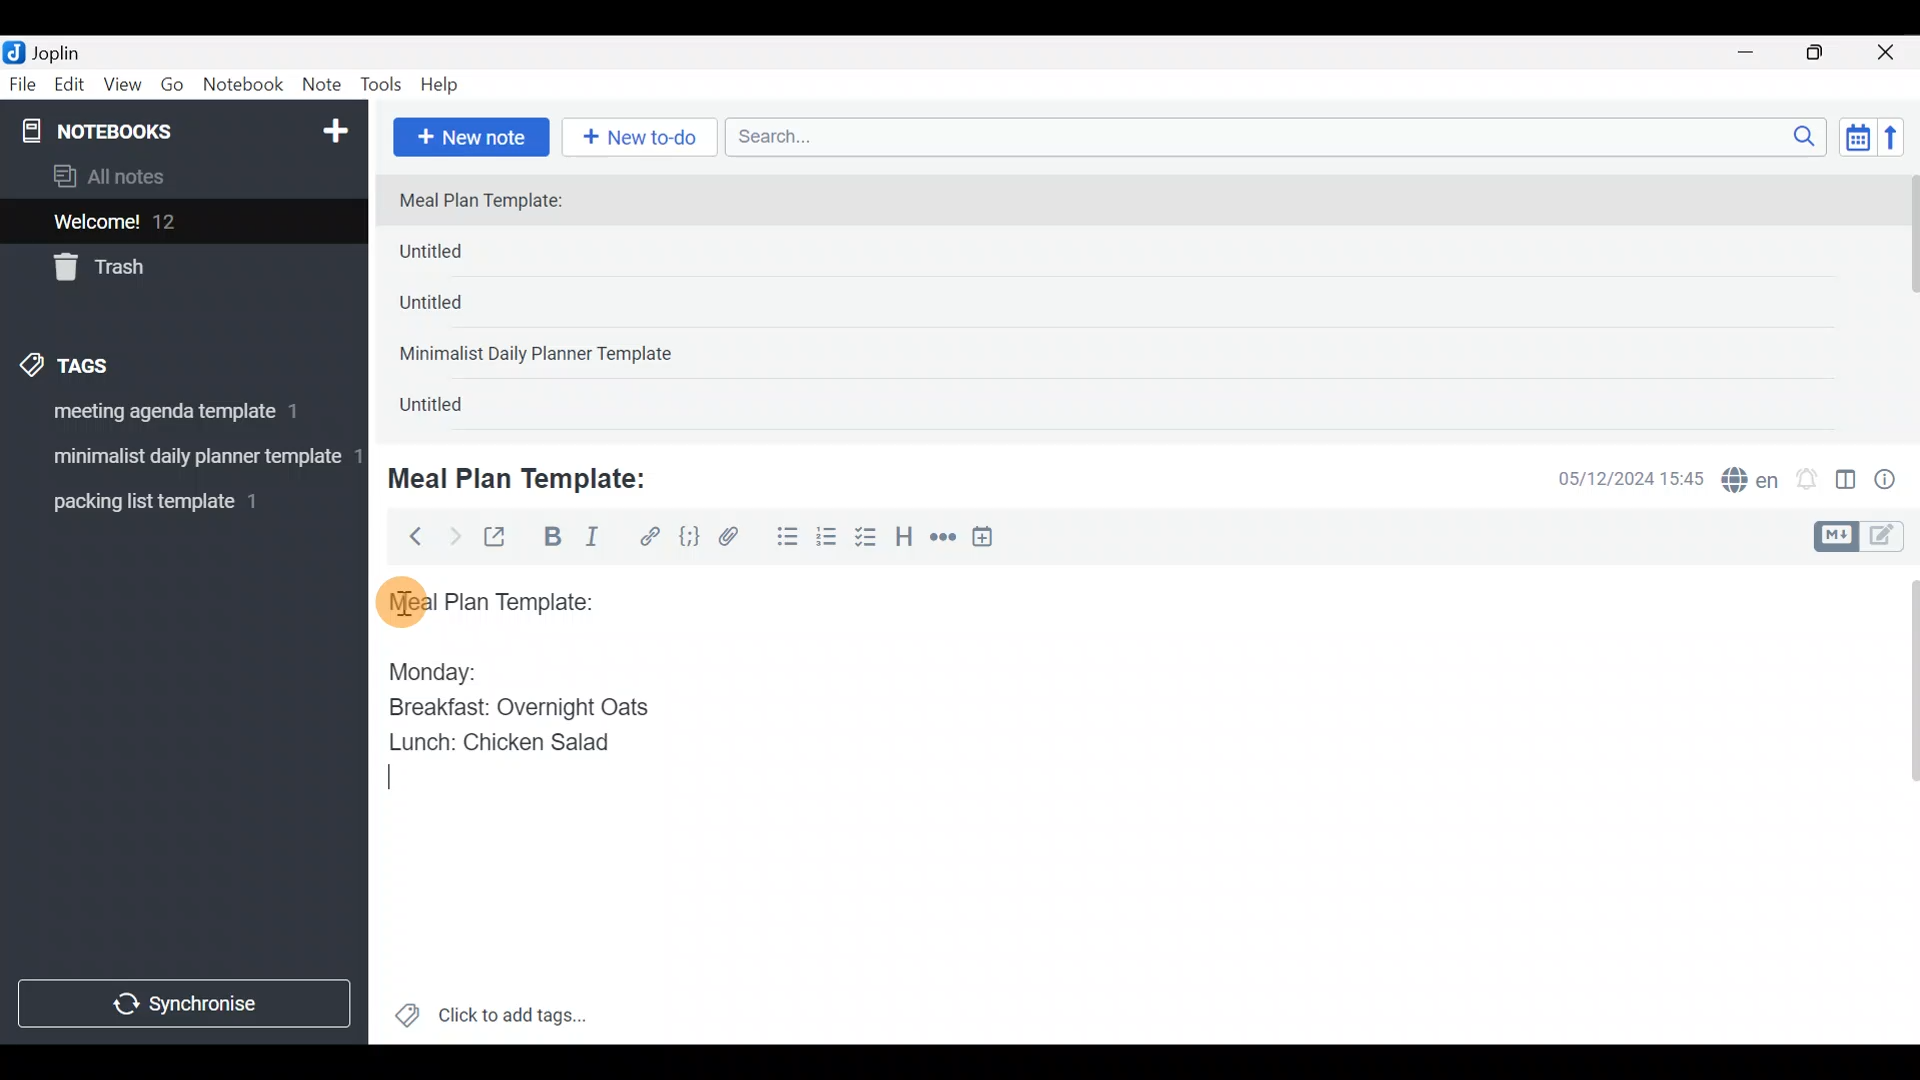  Describe the element at coordinates (1751, 482) in the screenshot. I see `Spelling` at that location.